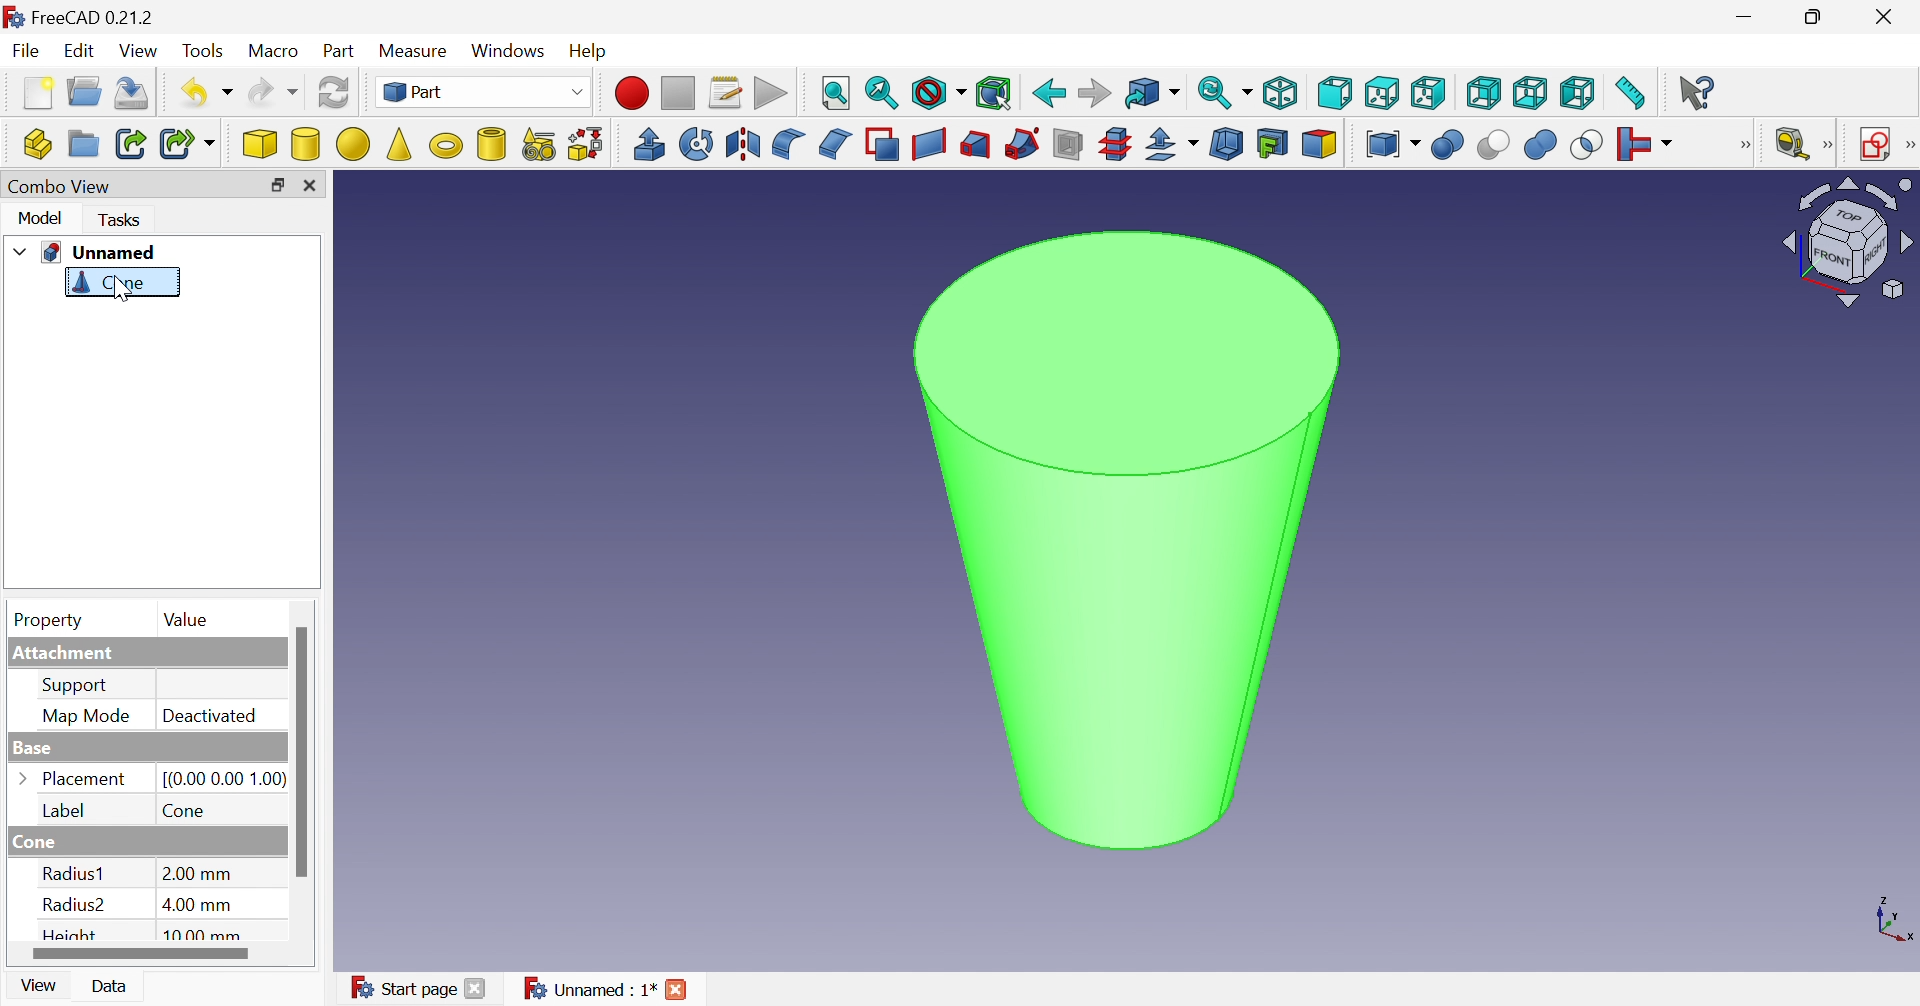 This screenshot has height=1006, width=1920. What do you see at coordinates (536, 144) in the screenshot?
I see `Create primitives` at bounding box center [536, 144].